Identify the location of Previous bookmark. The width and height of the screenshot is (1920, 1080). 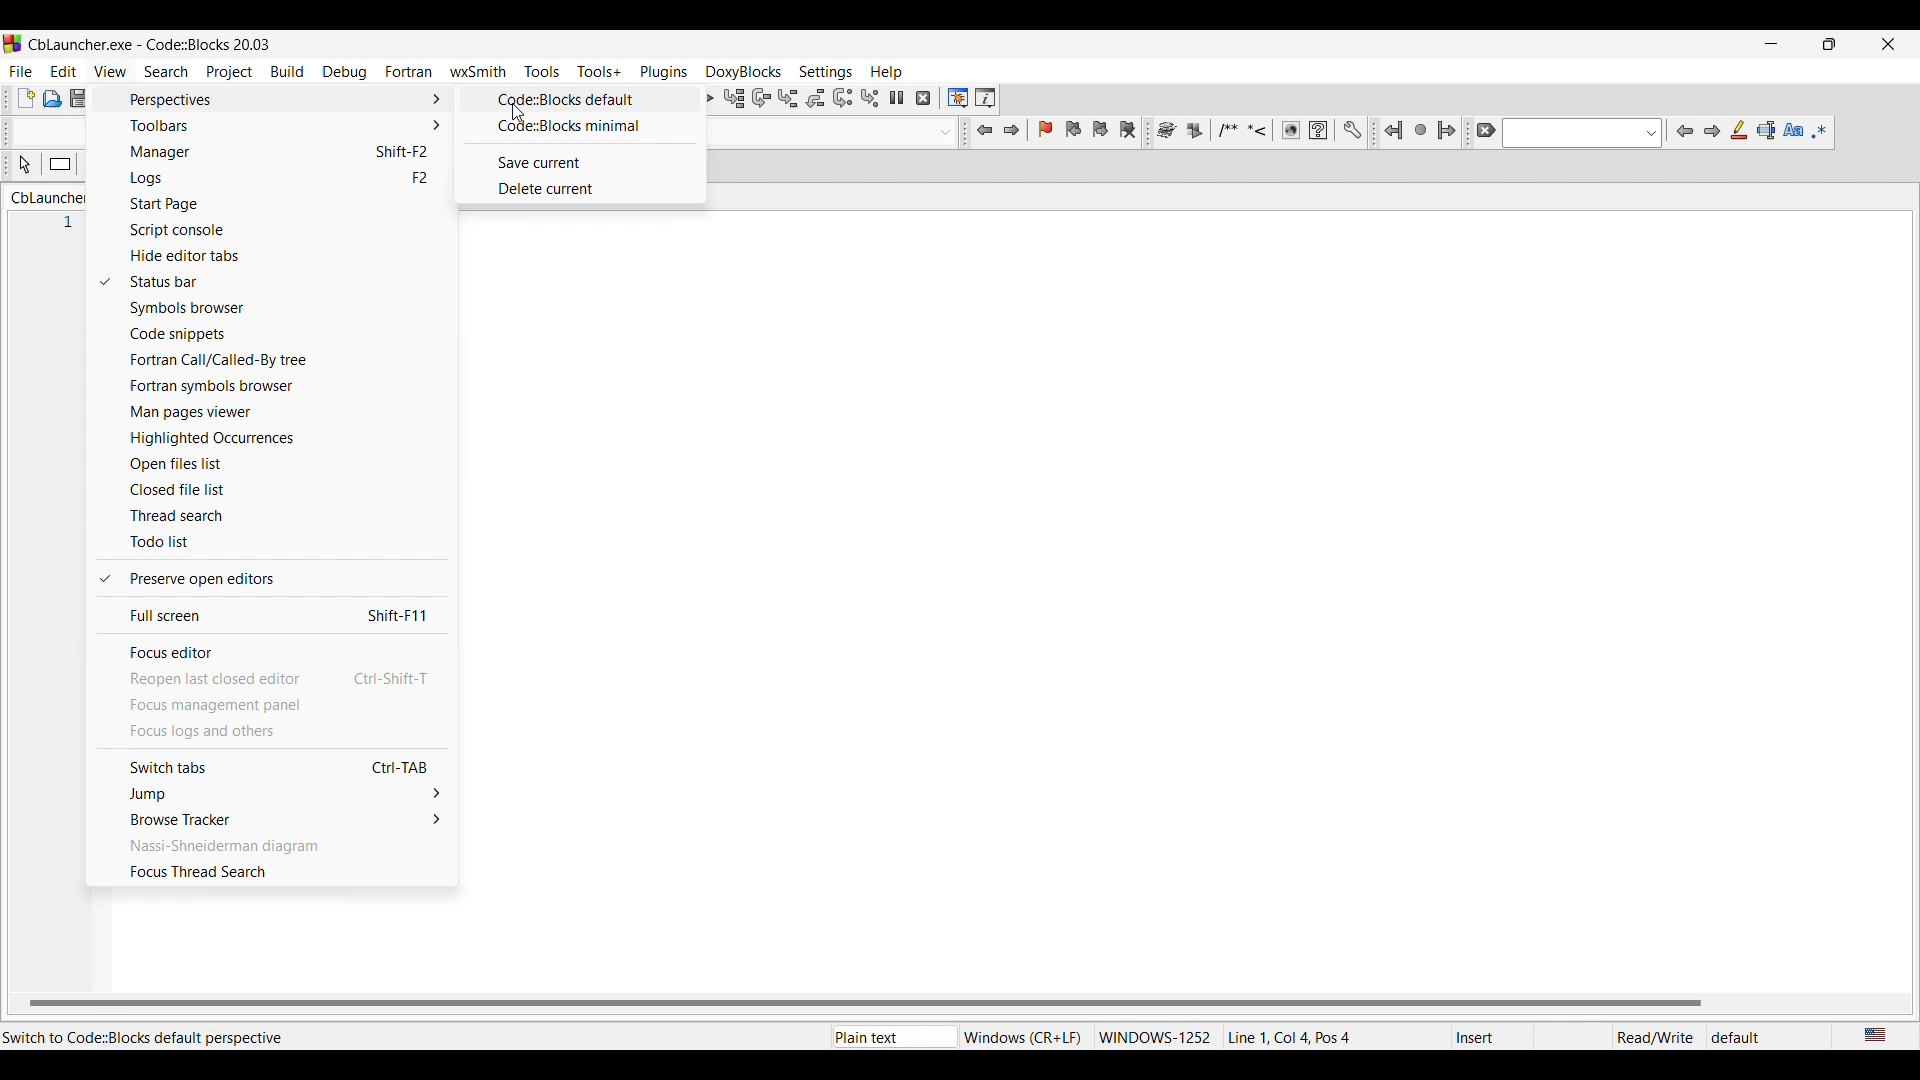
(1073, 129).